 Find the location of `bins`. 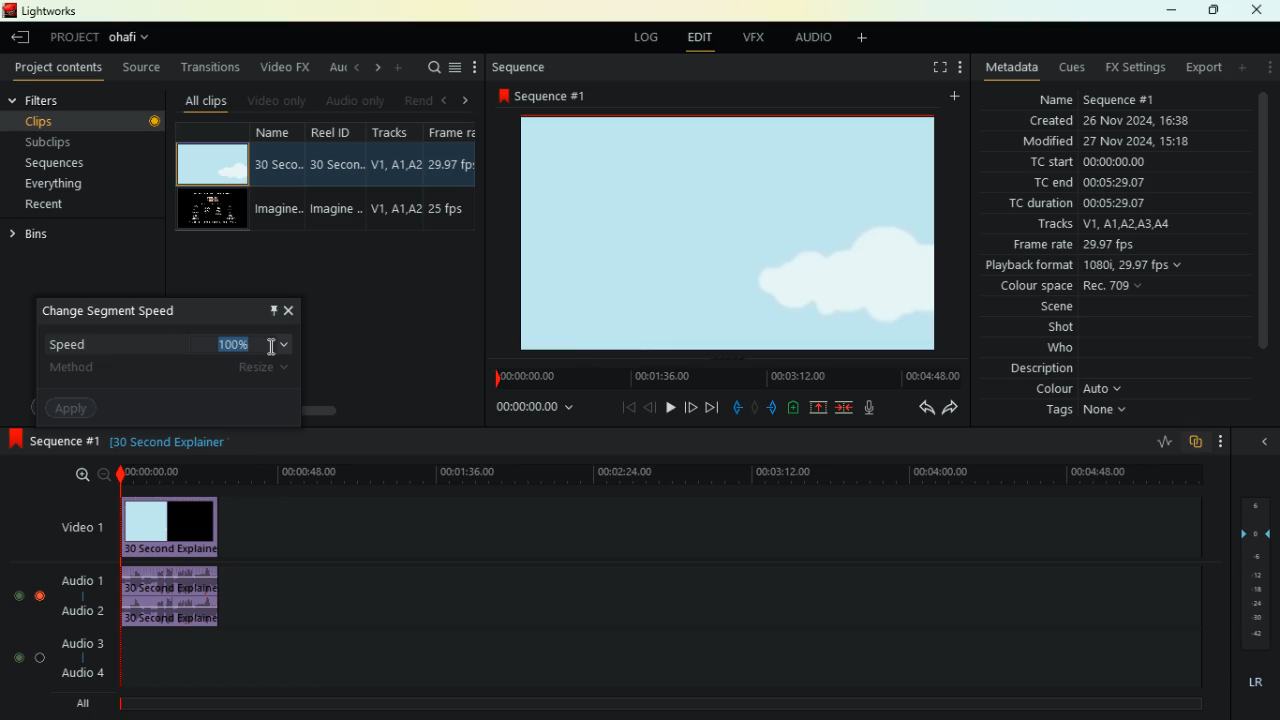

bins is located at coordinates (46, 234).